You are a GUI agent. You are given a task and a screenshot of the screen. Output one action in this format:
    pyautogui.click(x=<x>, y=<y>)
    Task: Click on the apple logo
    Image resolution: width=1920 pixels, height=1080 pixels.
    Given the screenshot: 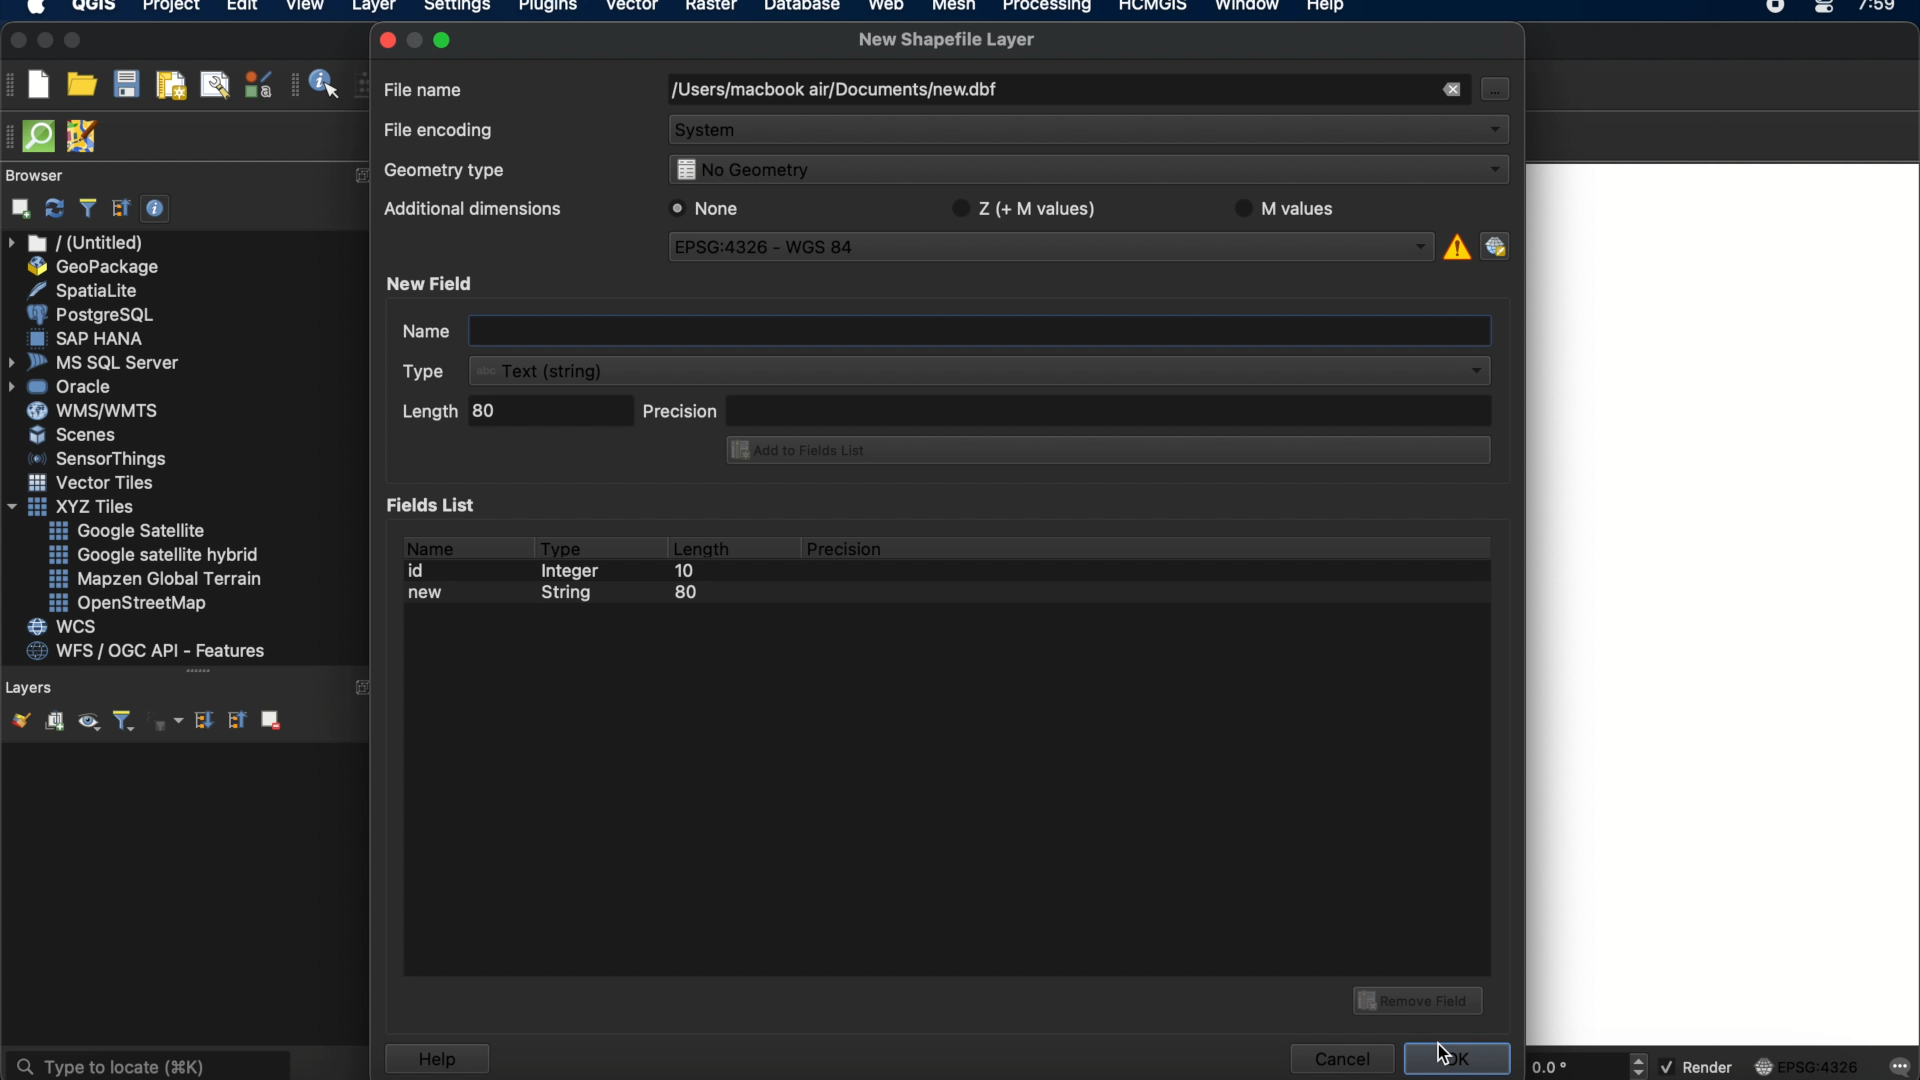 What is the action you would take?
    pyautogui.click(x=33, y=8)
    